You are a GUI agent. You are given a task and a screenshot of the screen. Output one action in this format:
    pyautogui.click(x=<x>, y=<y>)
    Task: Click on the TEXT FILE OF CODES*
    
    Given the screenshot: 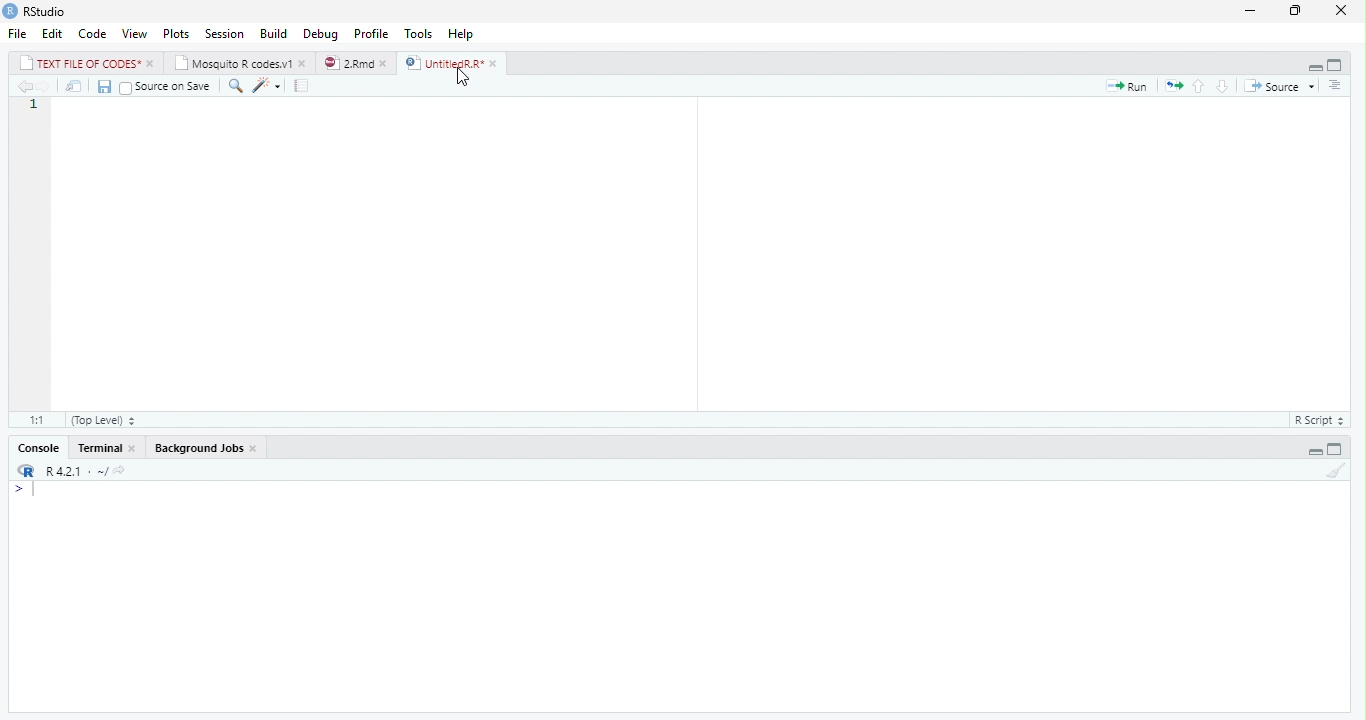 What is the action you would take?
    pyautogui.click(x=84, y=62)
    